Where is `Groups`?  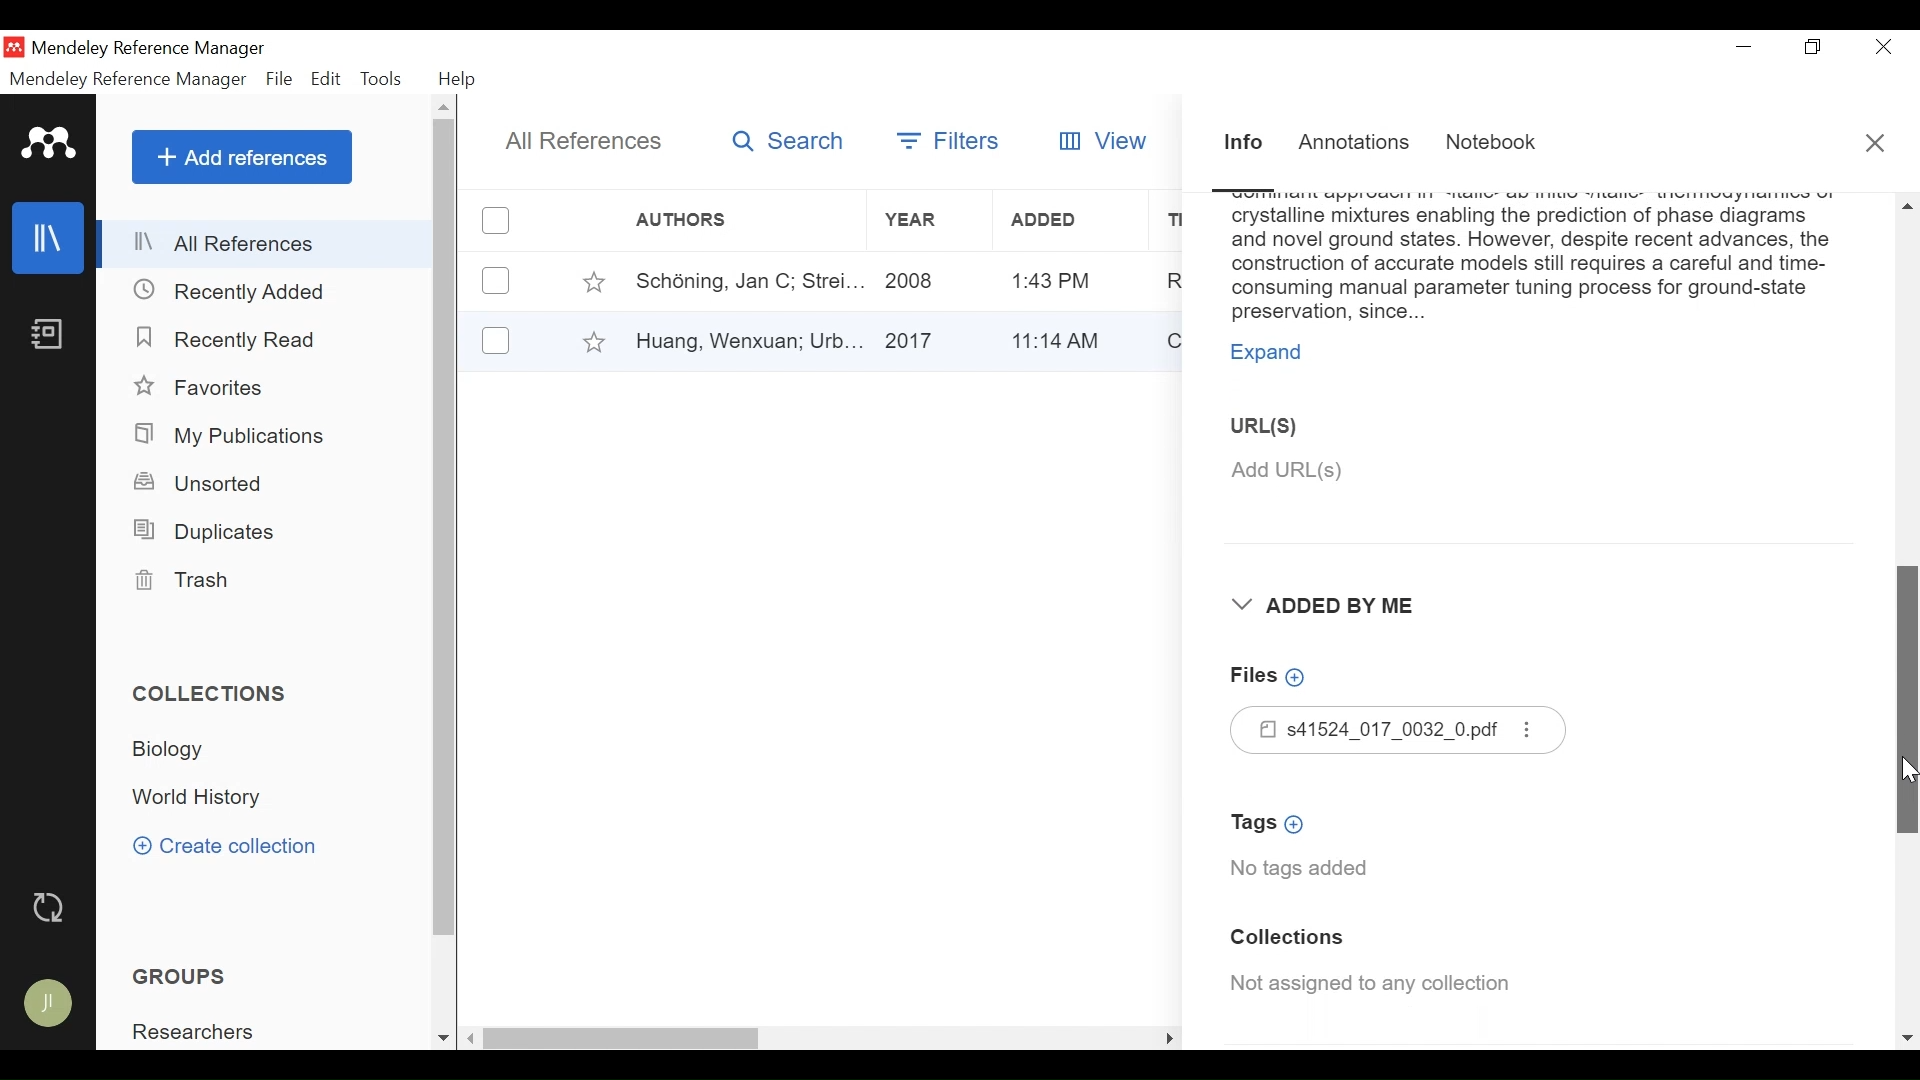
Groups is located at coordinates (184, 977).